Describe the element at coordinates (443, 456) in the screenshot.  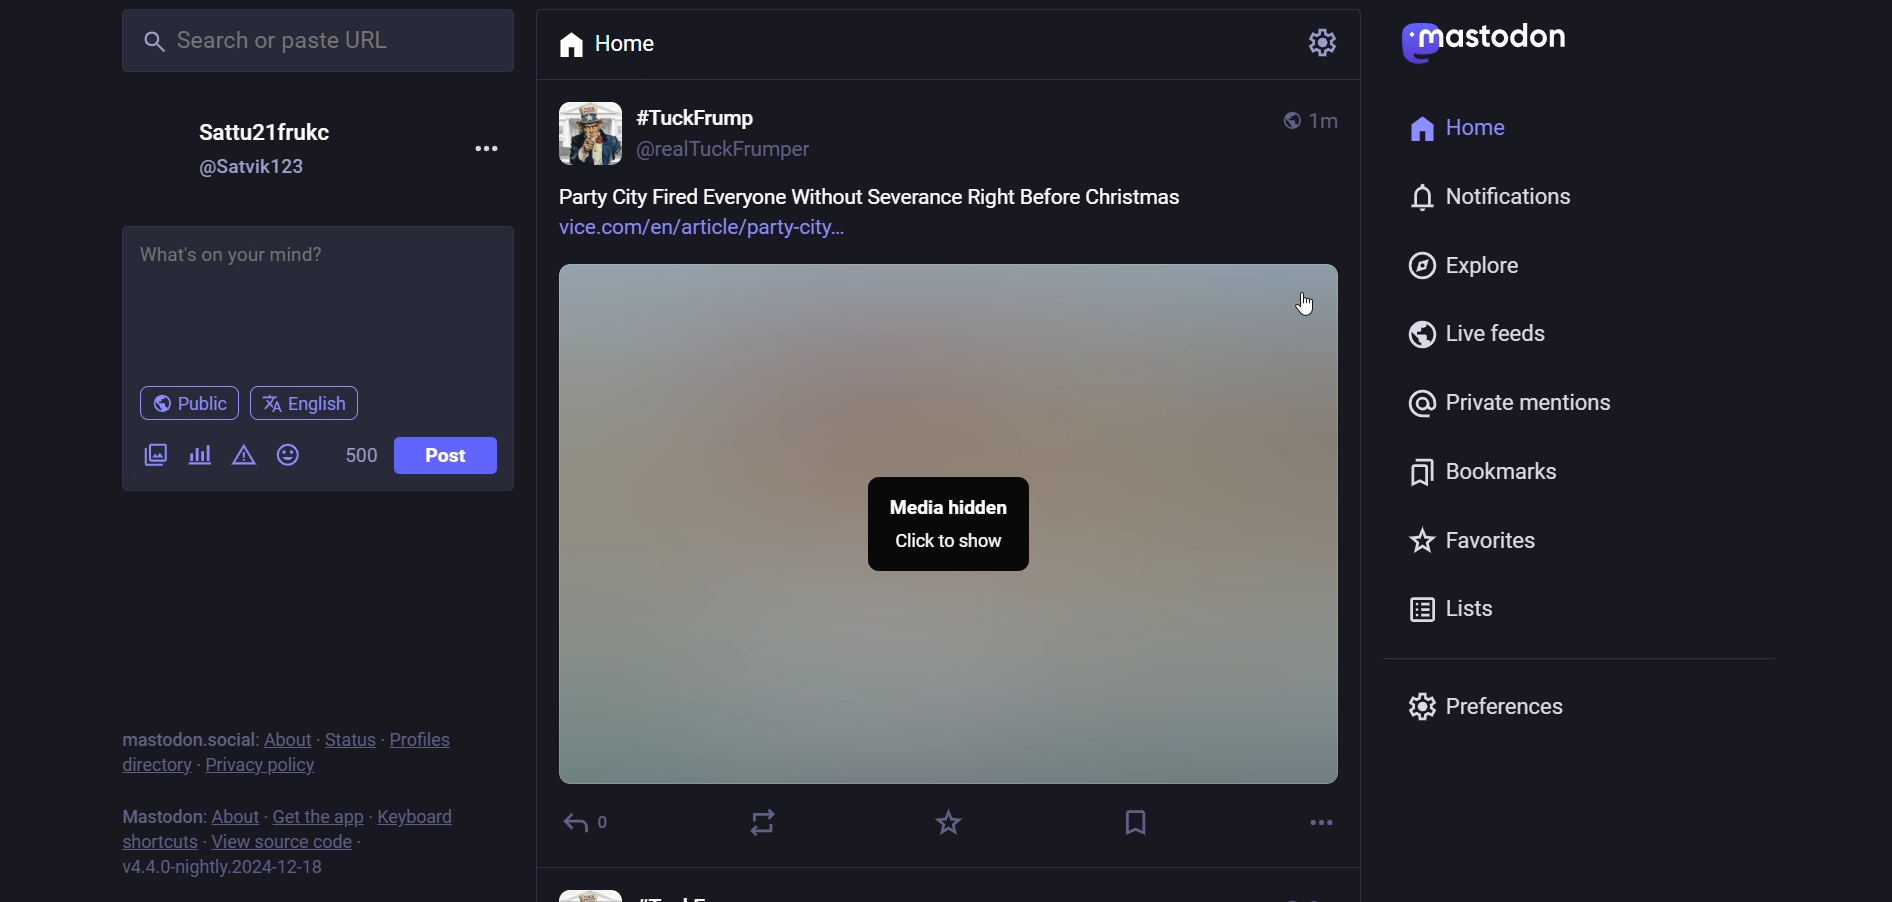
I see `Post` at that location.